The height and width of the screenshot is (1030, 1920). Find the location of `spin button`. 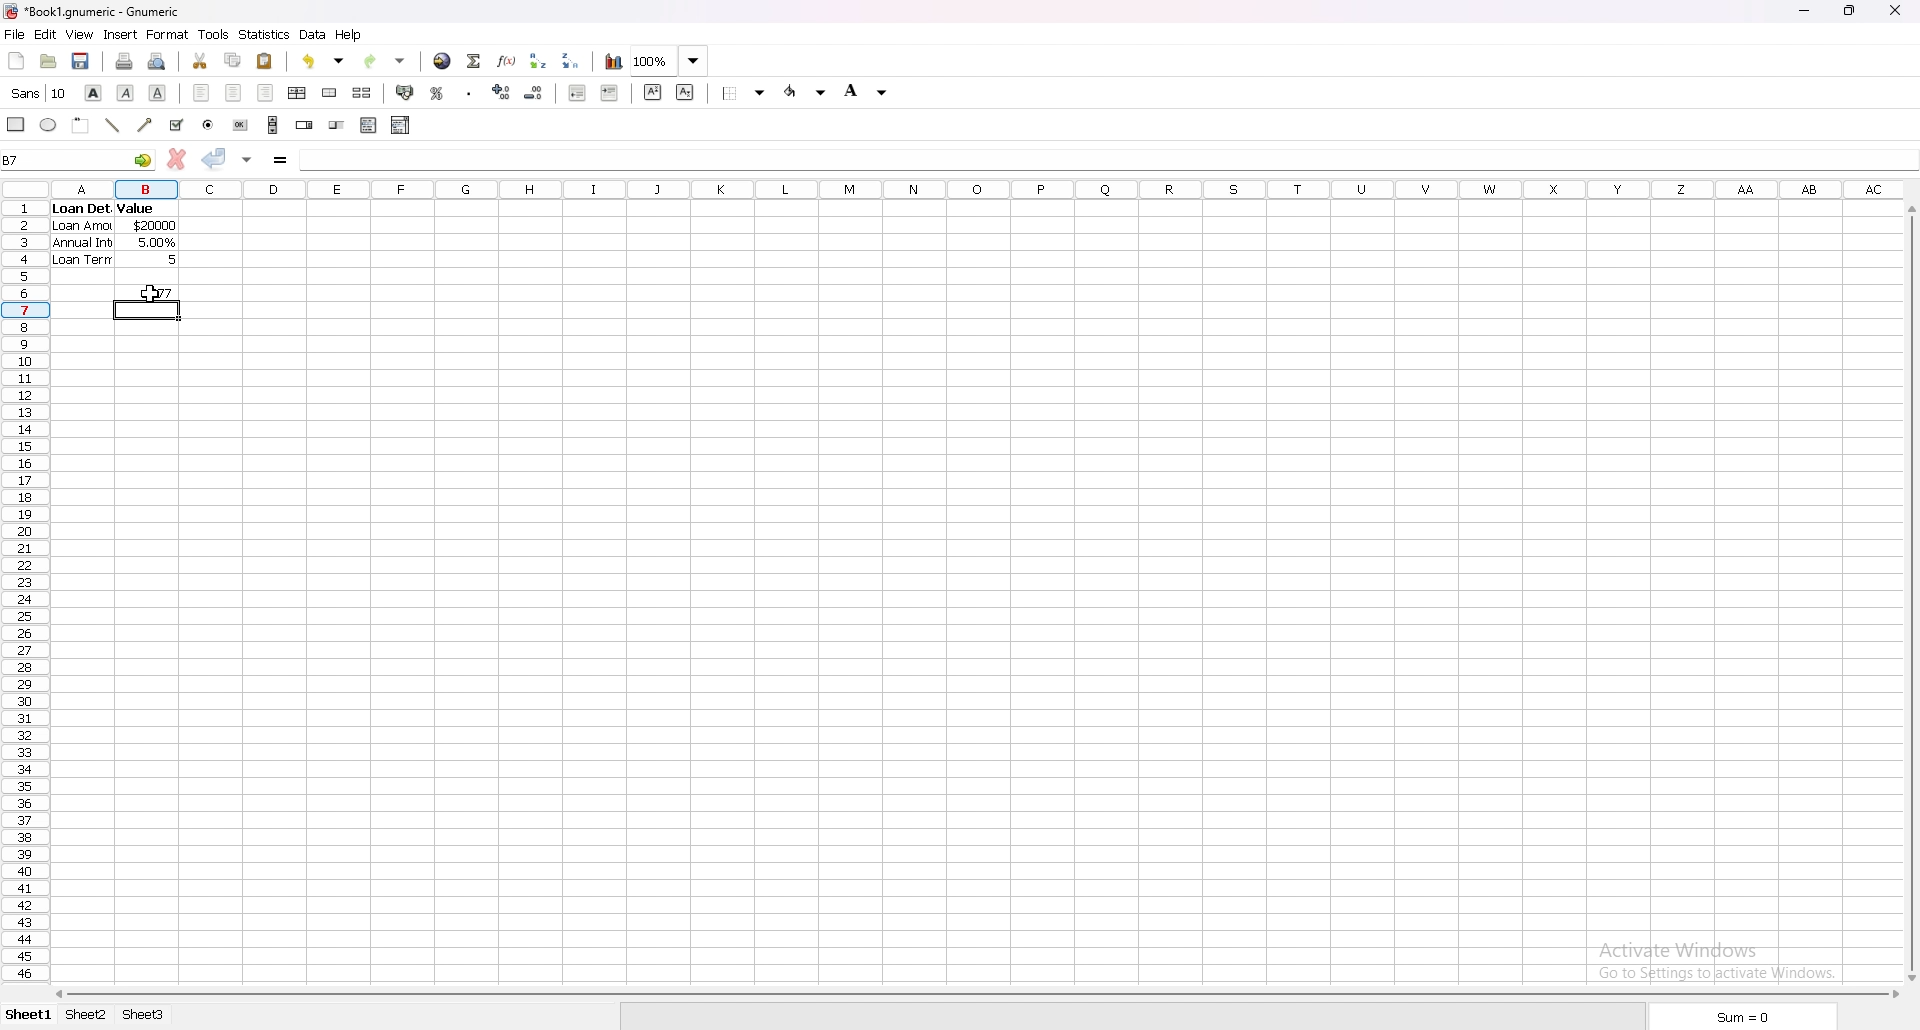

spin button is located at coordinates (305, 124).